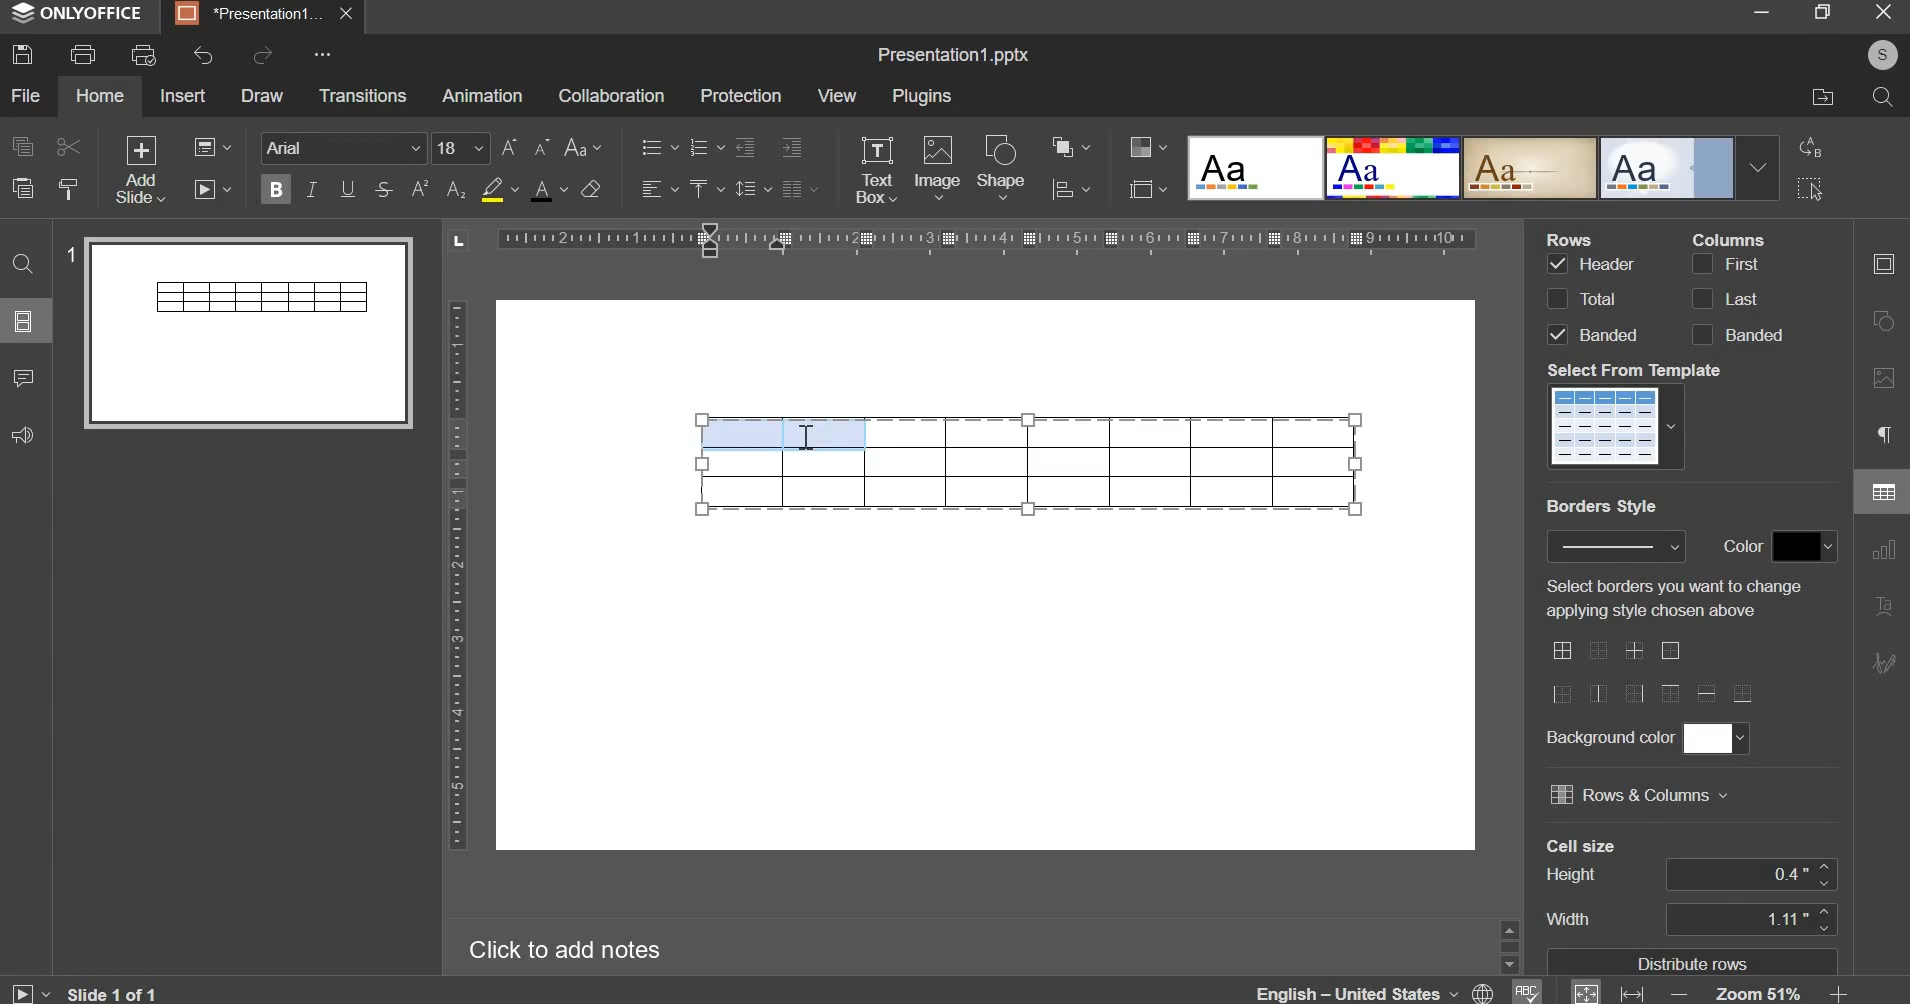 This screenshot has width=1910, height=1004. I want to click on ONLYOFFICE , so click(81, 14).